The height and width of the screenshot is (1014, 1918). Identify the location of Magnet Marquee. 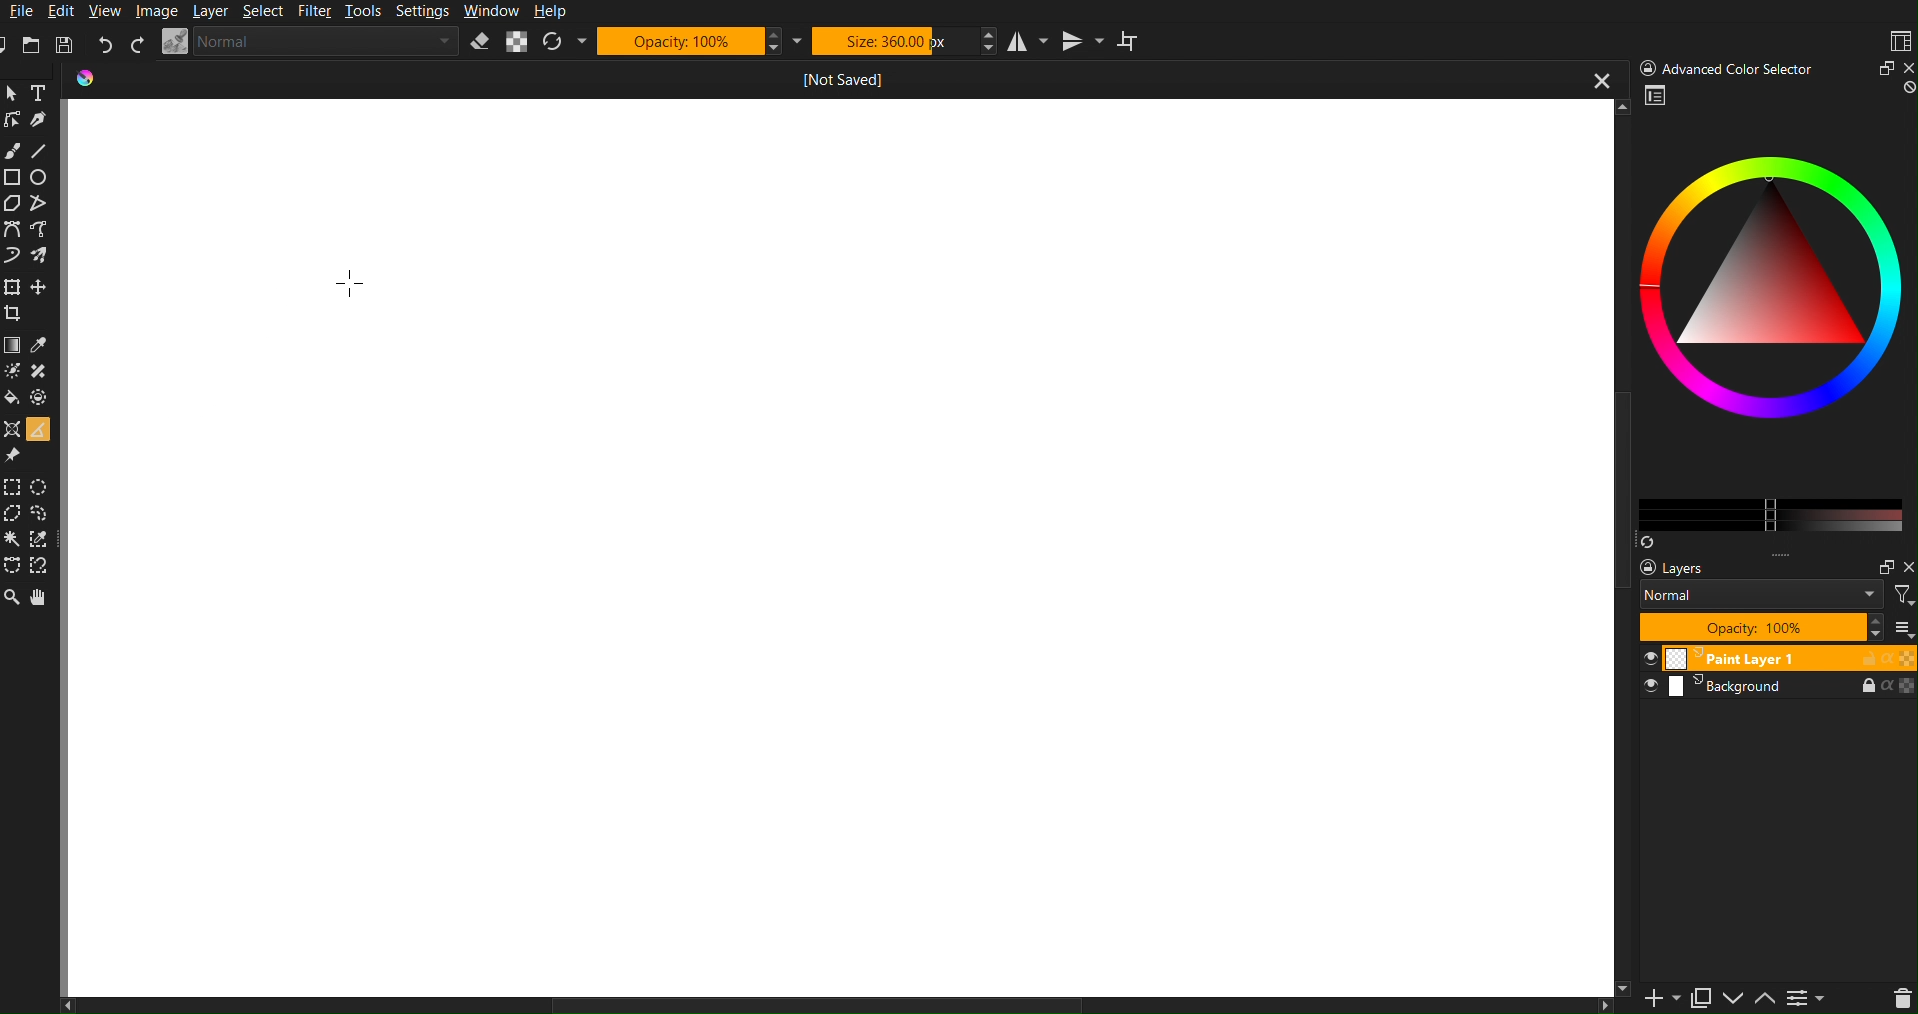
(41, 568).